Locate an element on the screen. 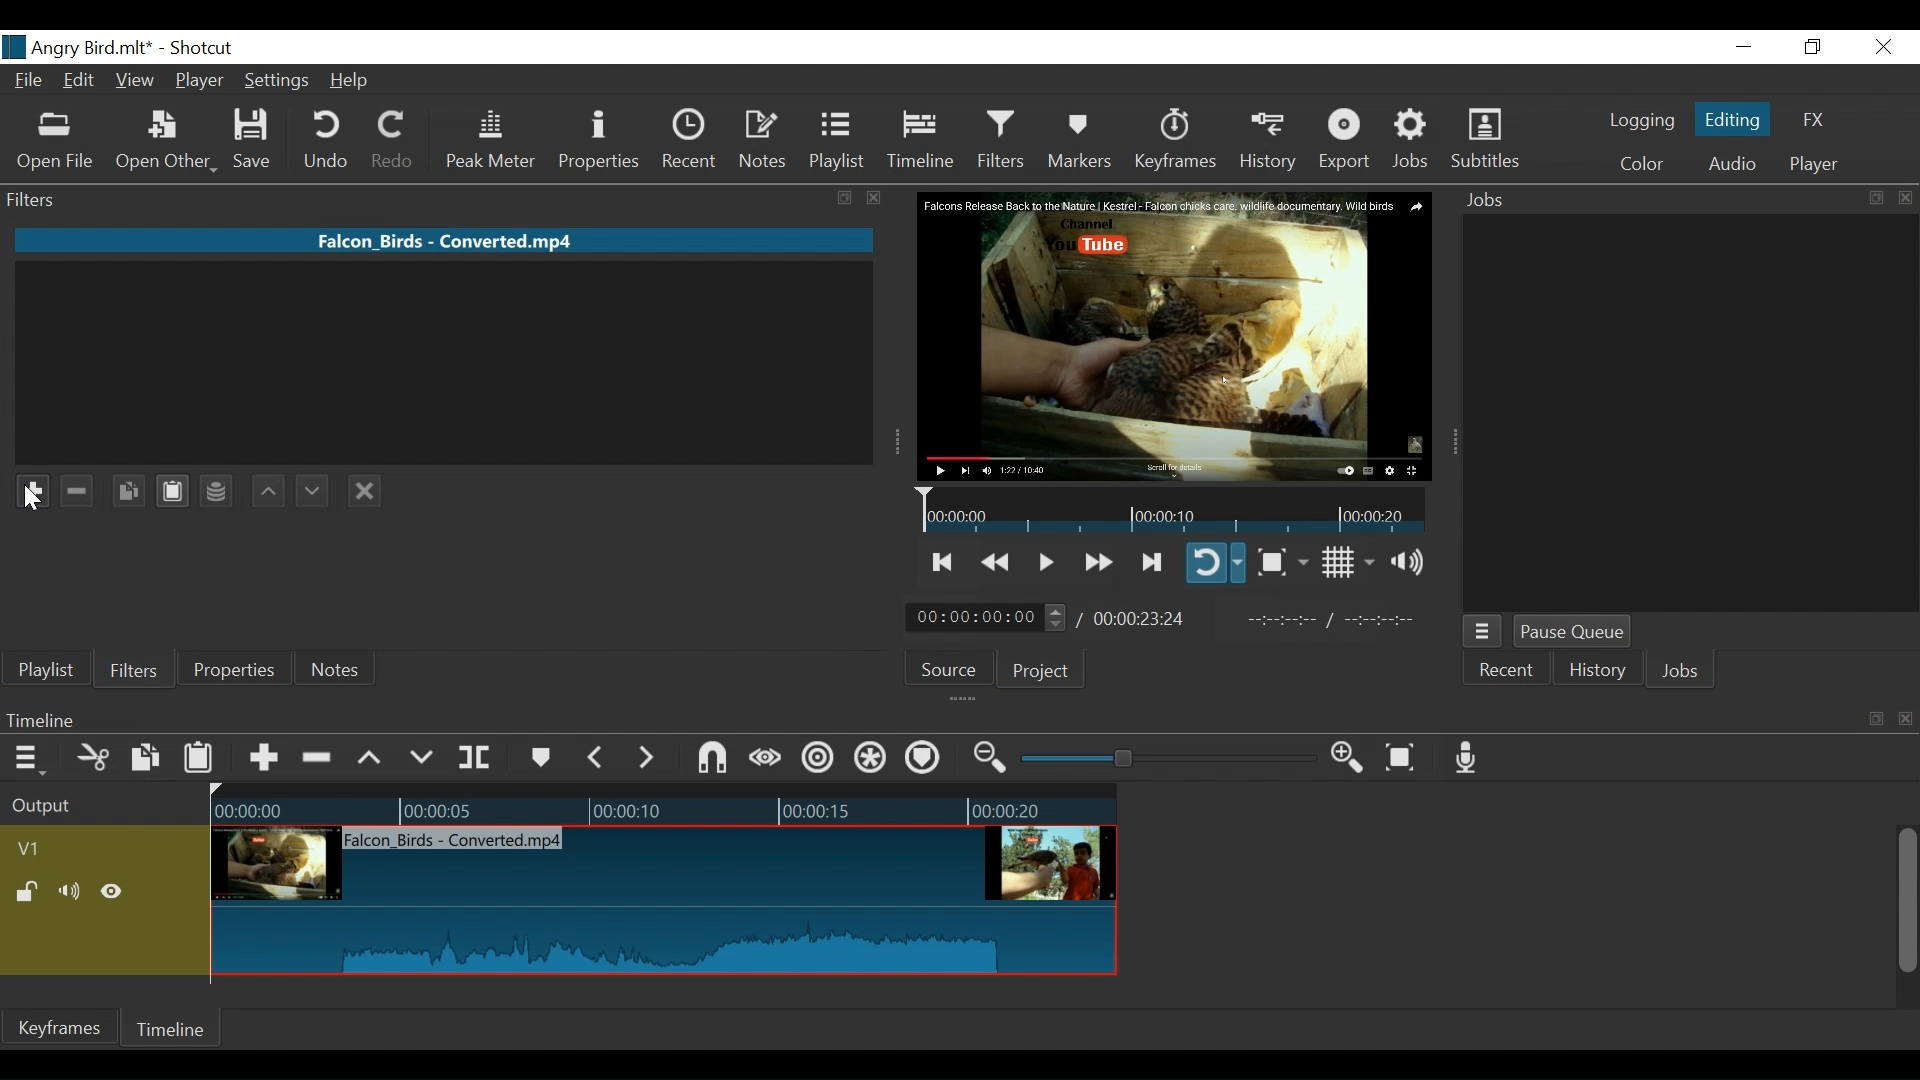  Timeline is located at coordinates (168, 1032).